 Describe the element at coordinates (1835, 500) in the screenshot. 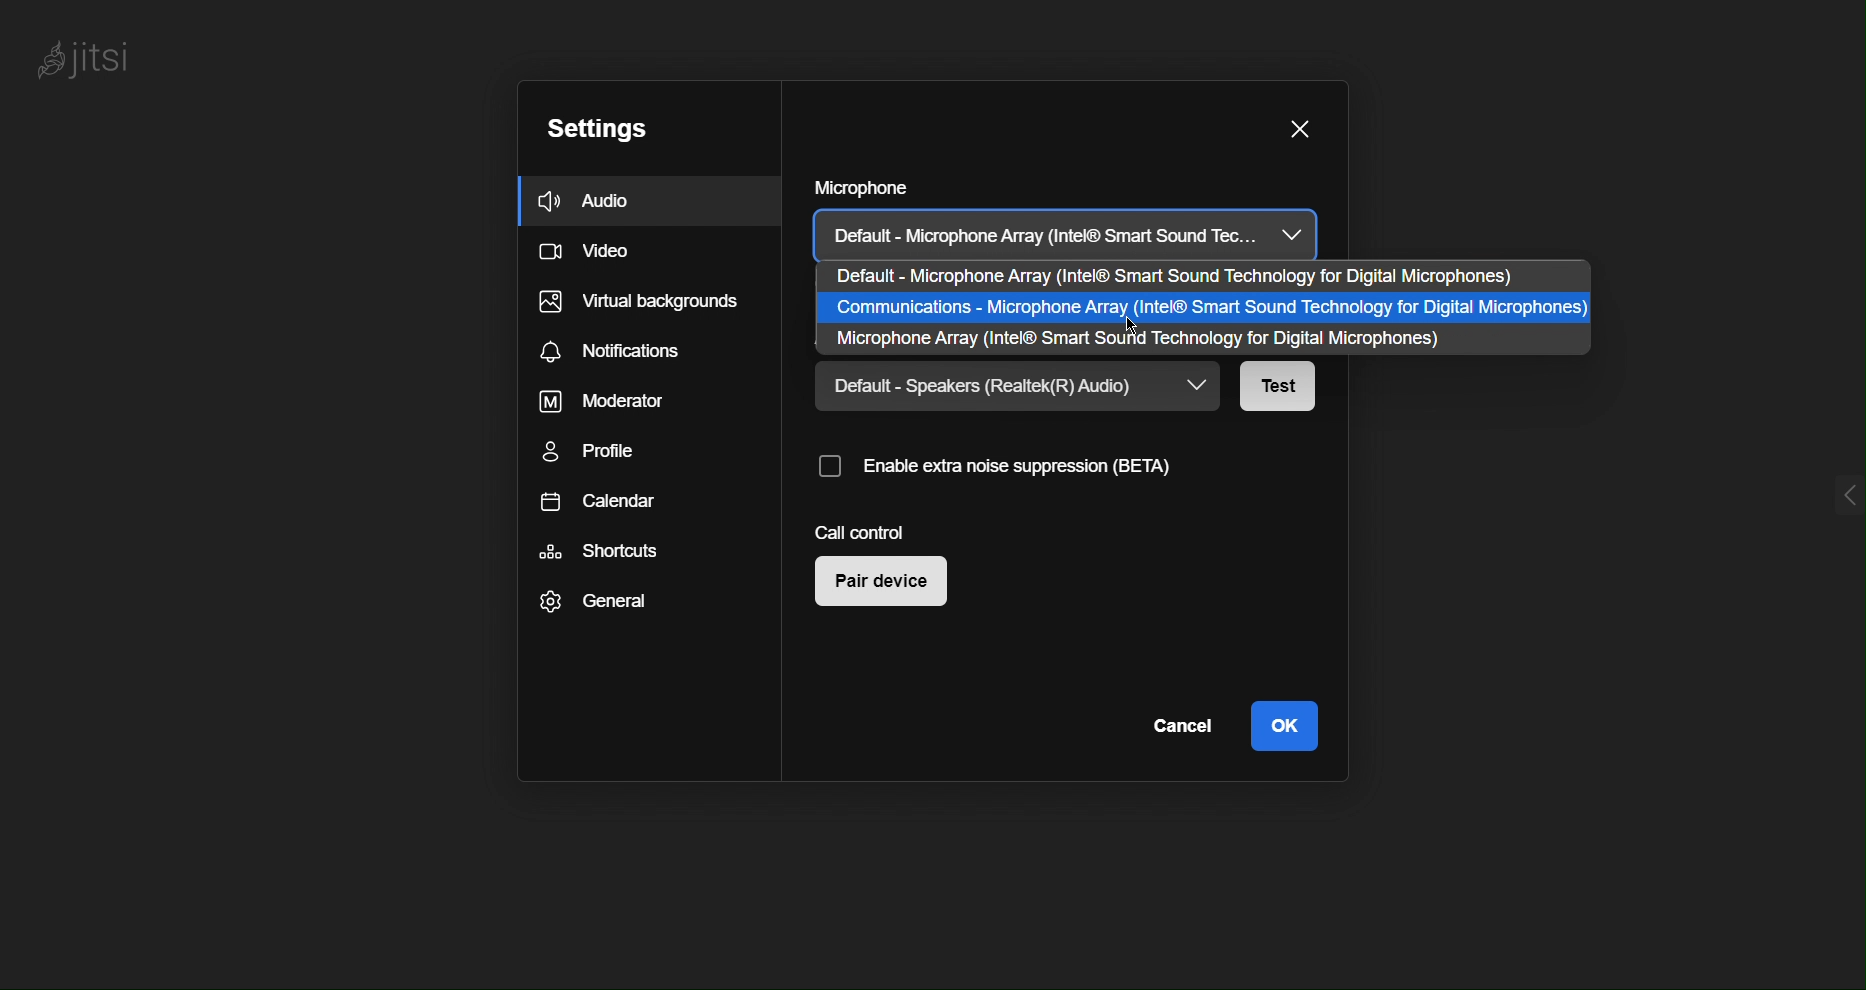

I see `menu` at that location.